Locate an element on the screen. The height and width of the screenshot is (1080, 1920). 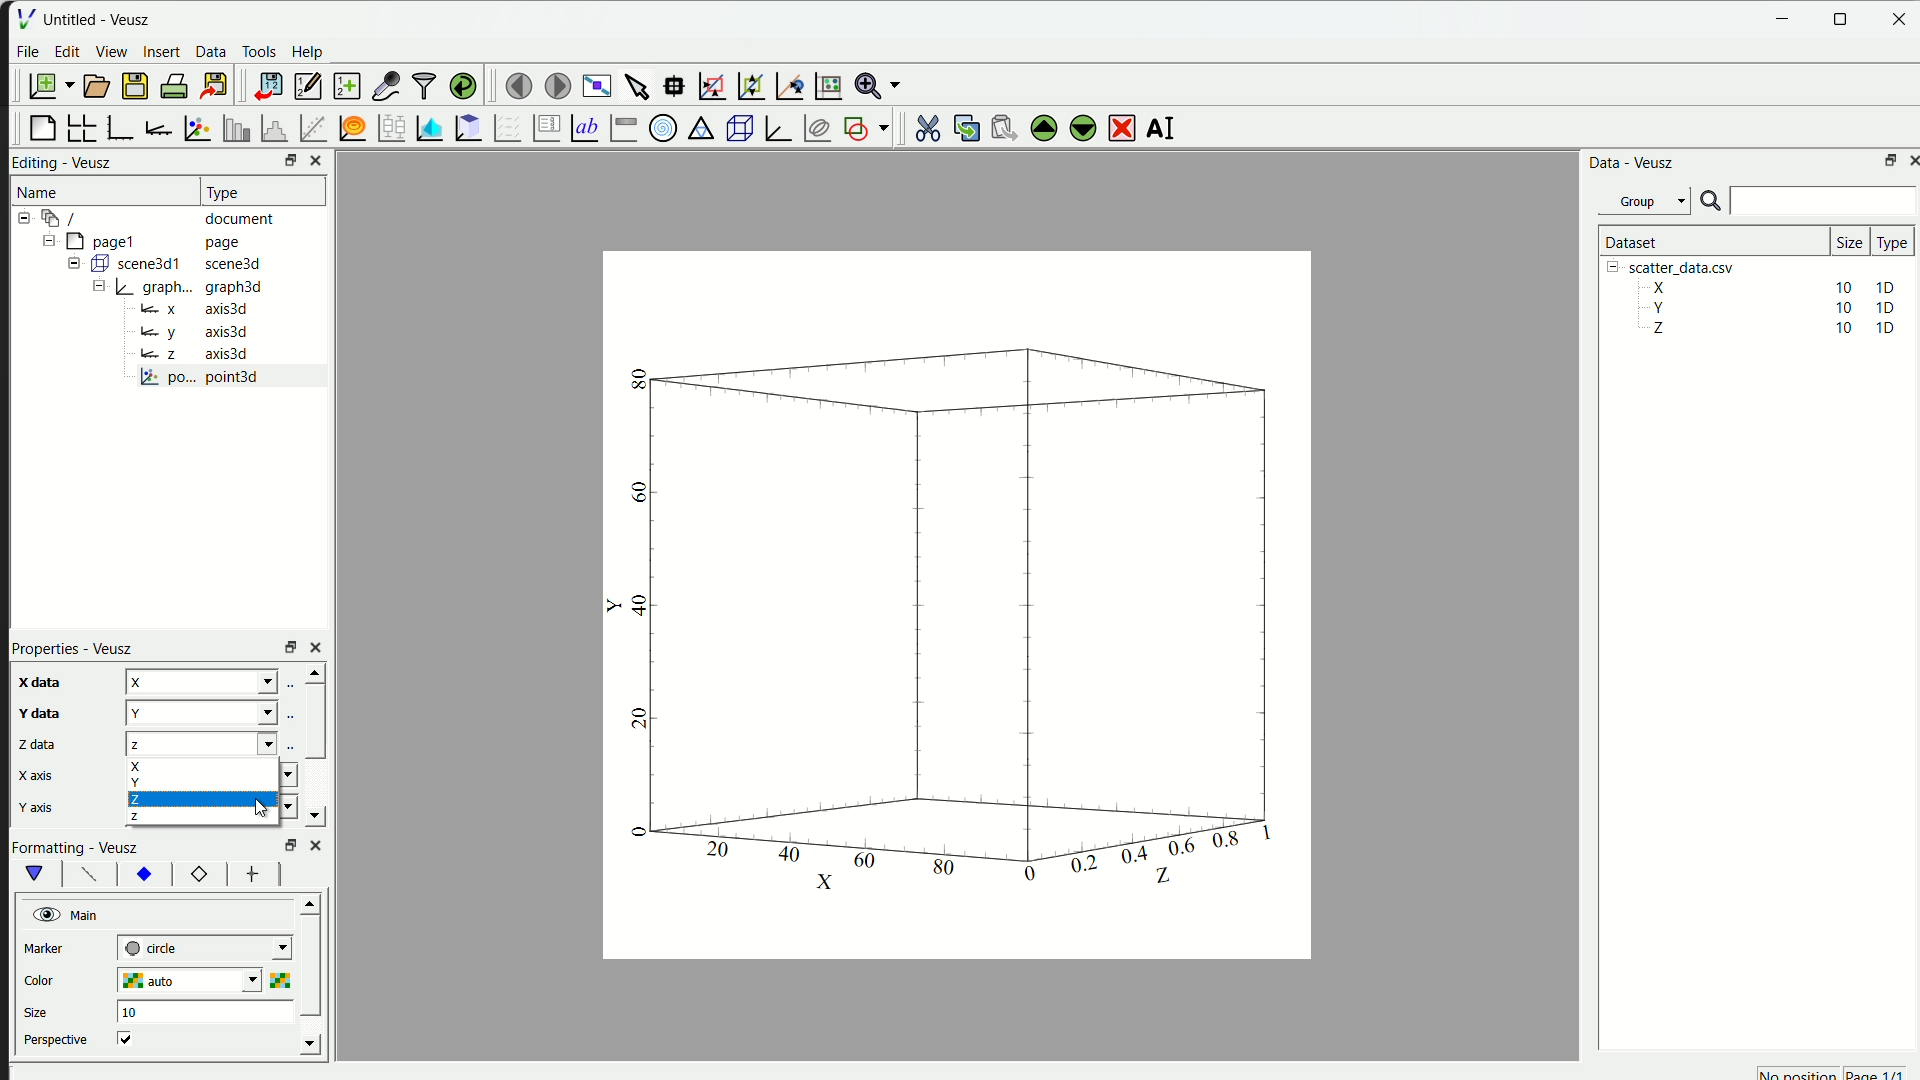
3D scene is located at coordinates (737, 127).